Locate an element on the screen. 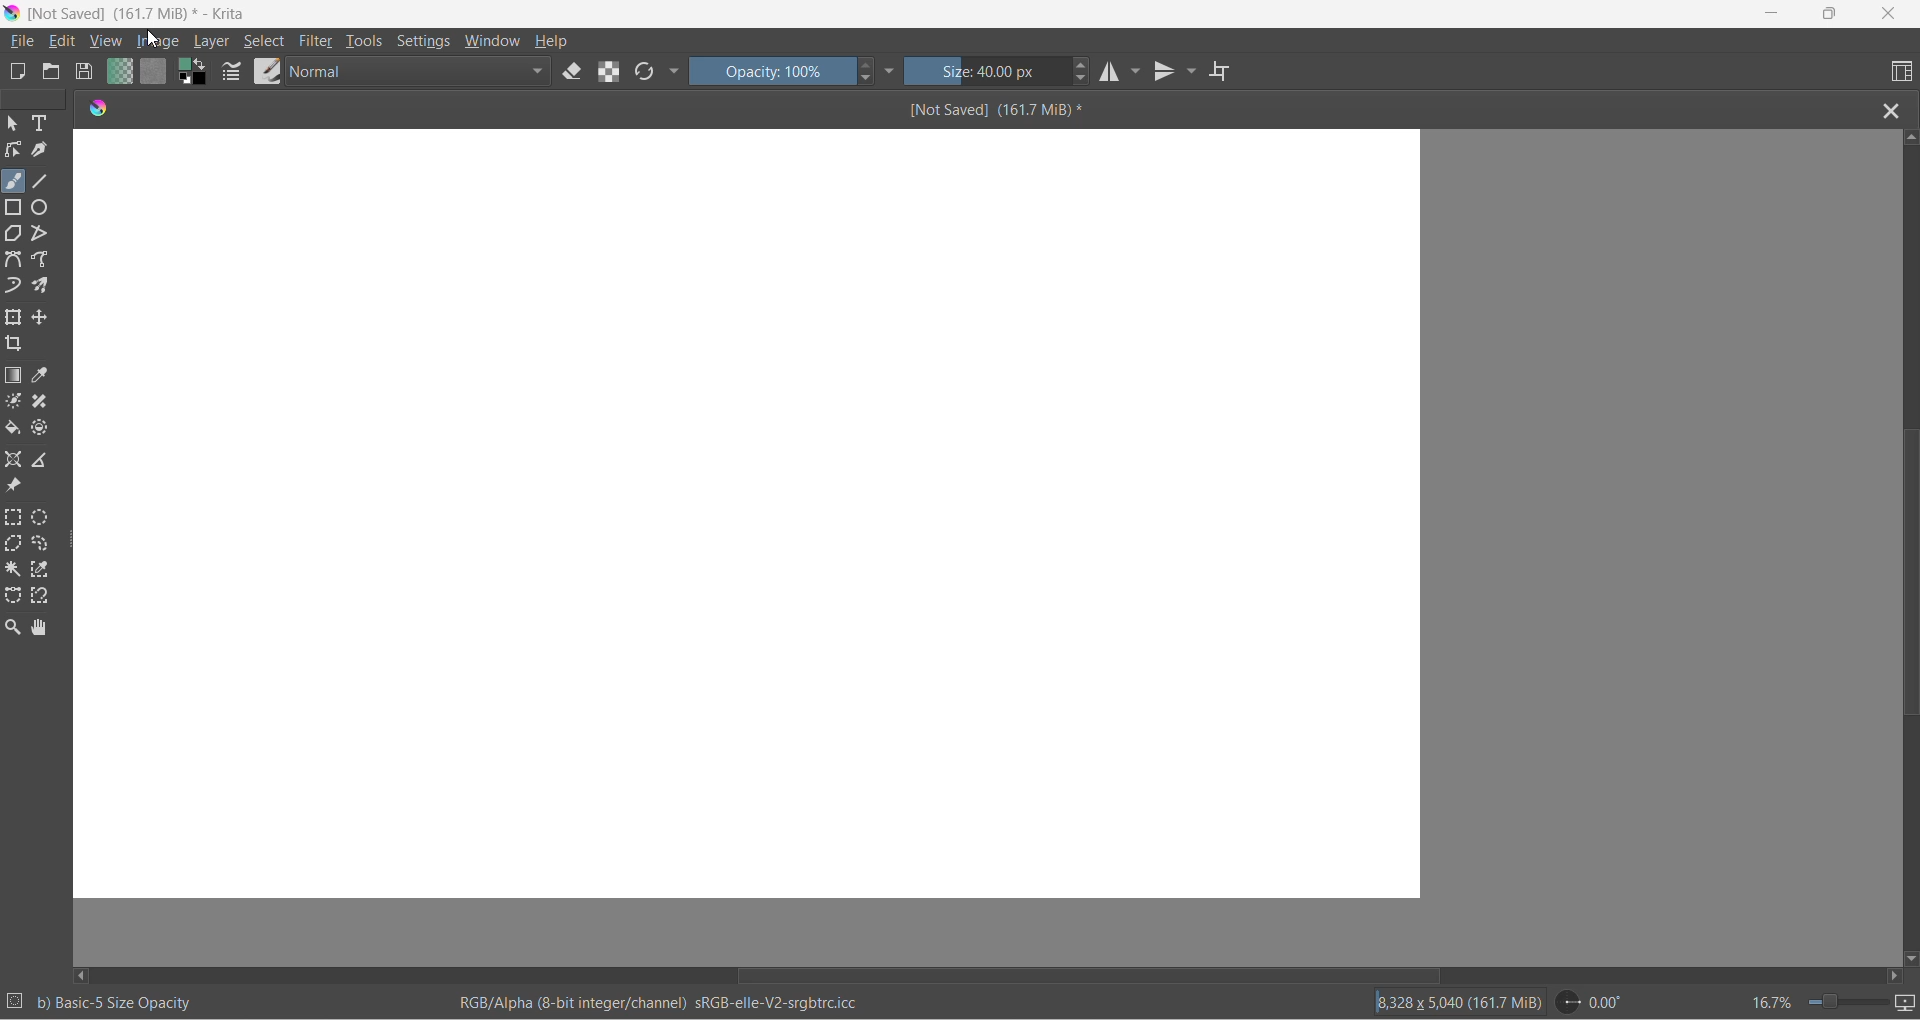 The image size is (1920, 1020). dynamic brush tool is located at coordinates (15, 287).